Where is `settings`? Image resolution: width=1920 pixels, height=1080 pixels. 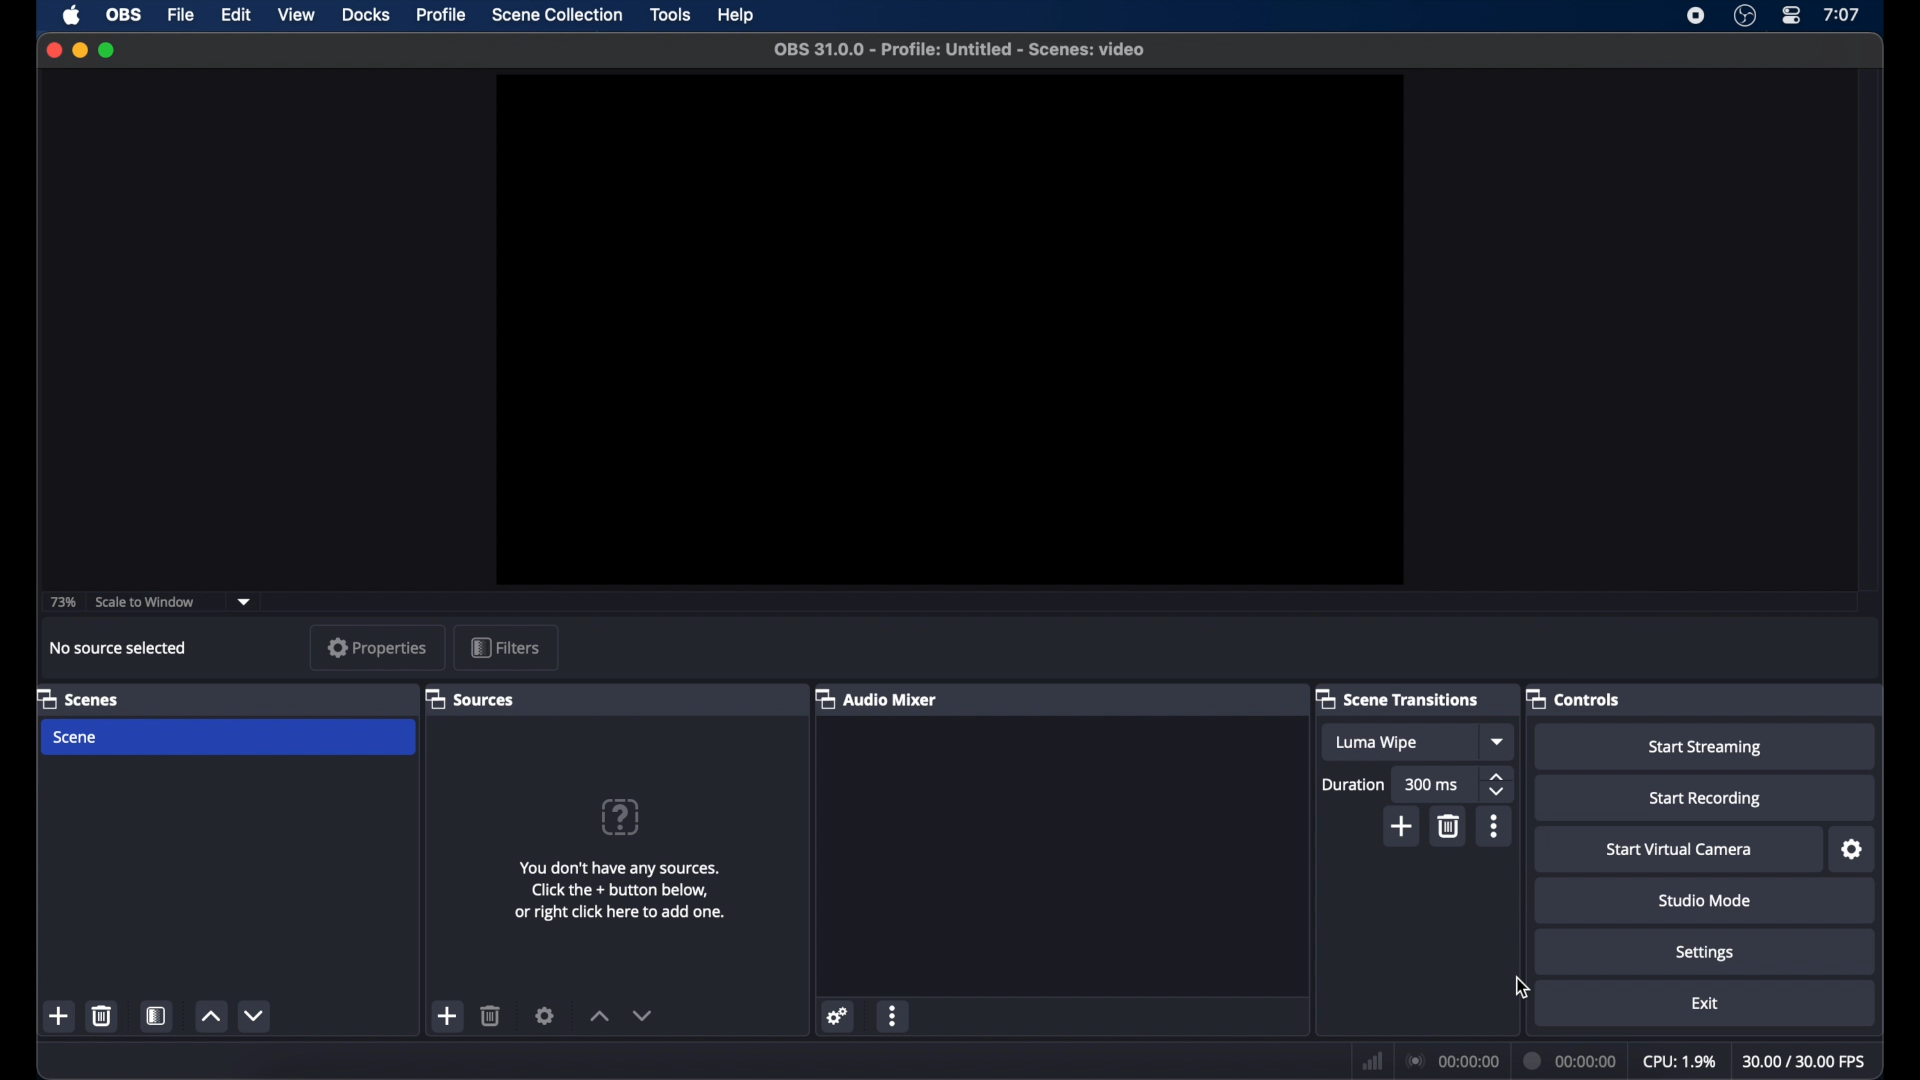 settings is located at coordinates (1853, 850).